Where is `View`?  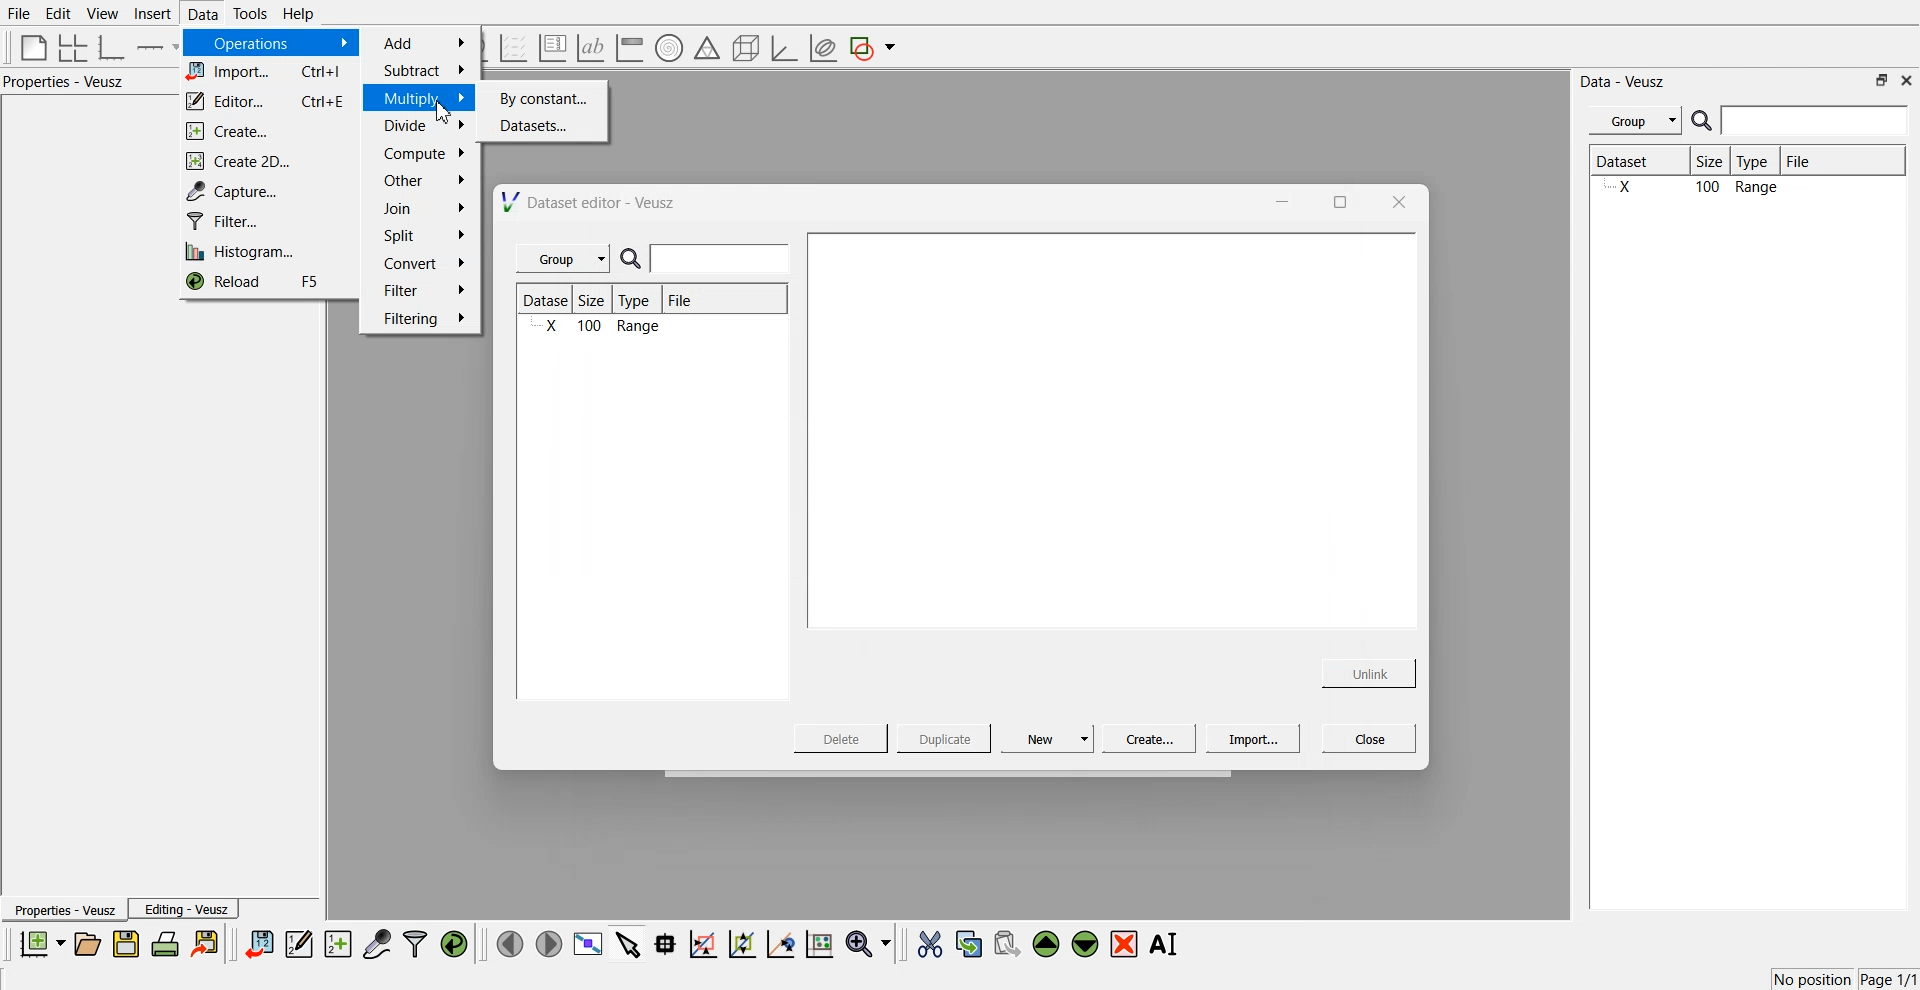
View is located at coordinates (101, 14).